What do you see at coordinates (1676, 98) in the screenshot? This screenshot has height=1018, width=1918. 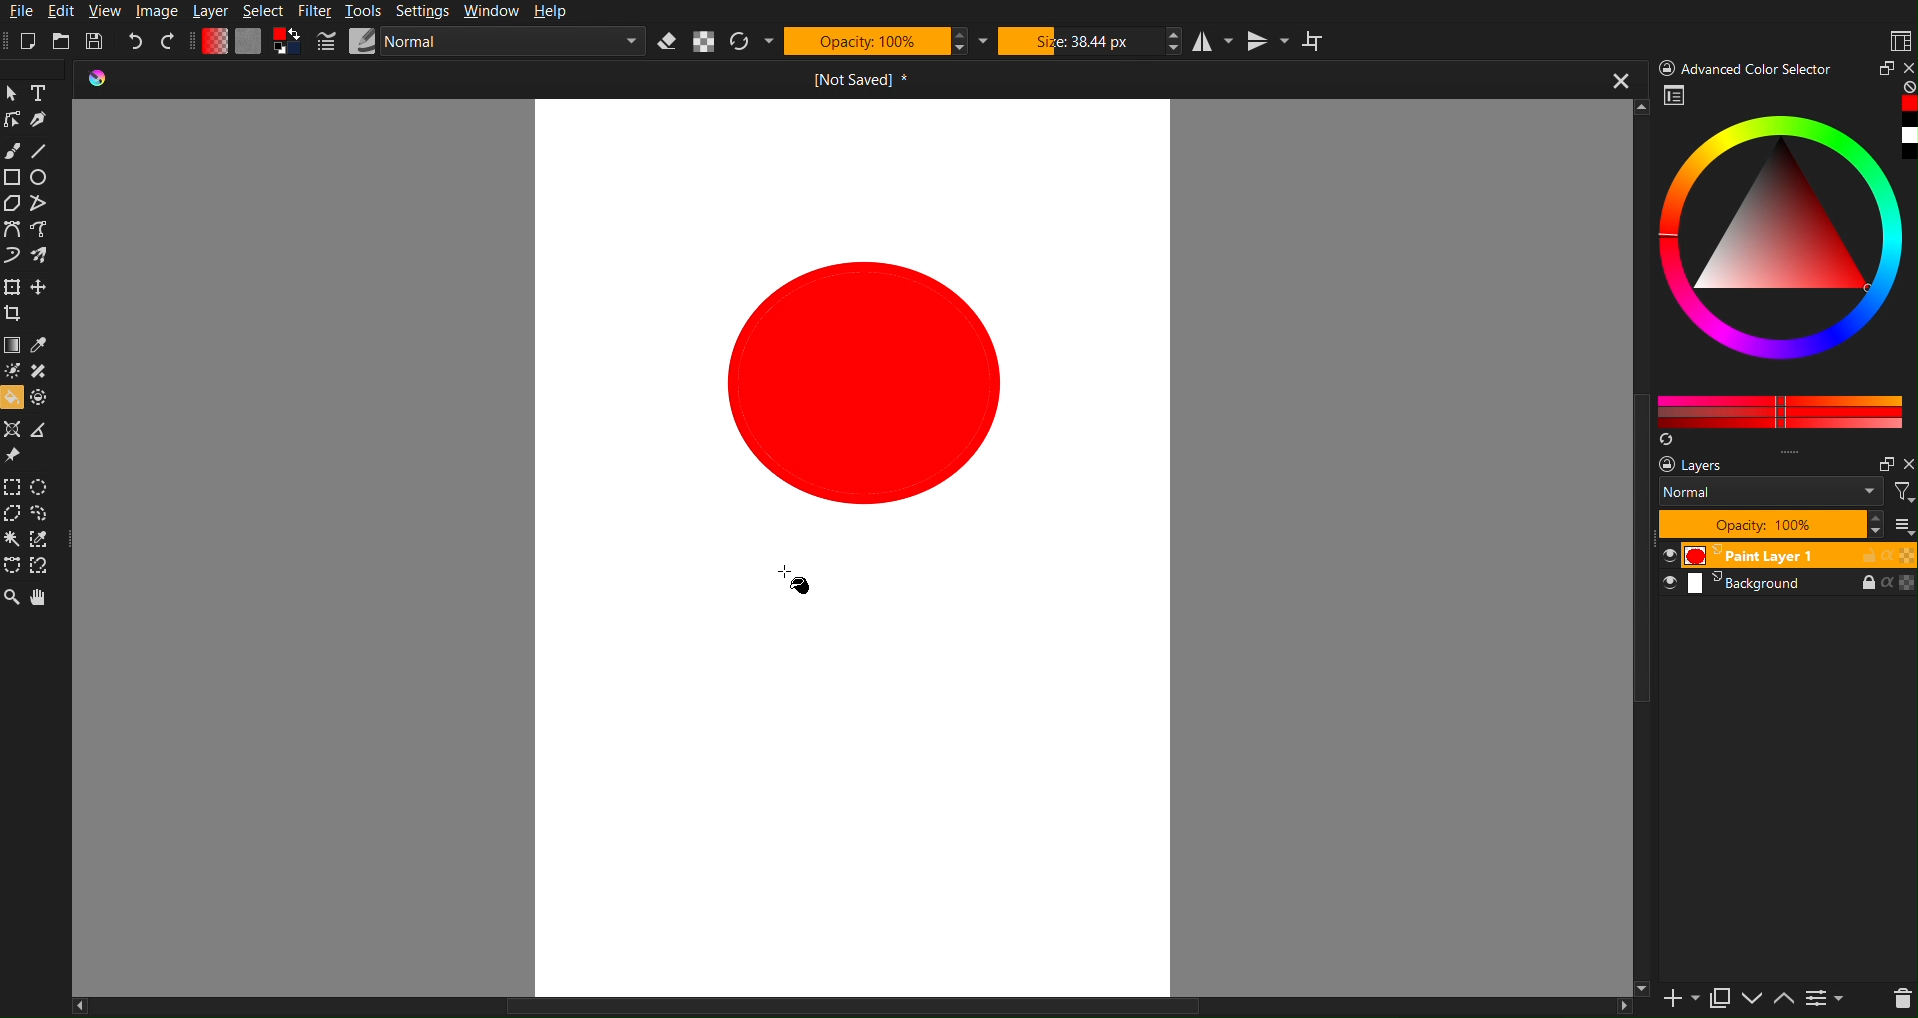 I see `Picker` at bounding box center [1676, 98].